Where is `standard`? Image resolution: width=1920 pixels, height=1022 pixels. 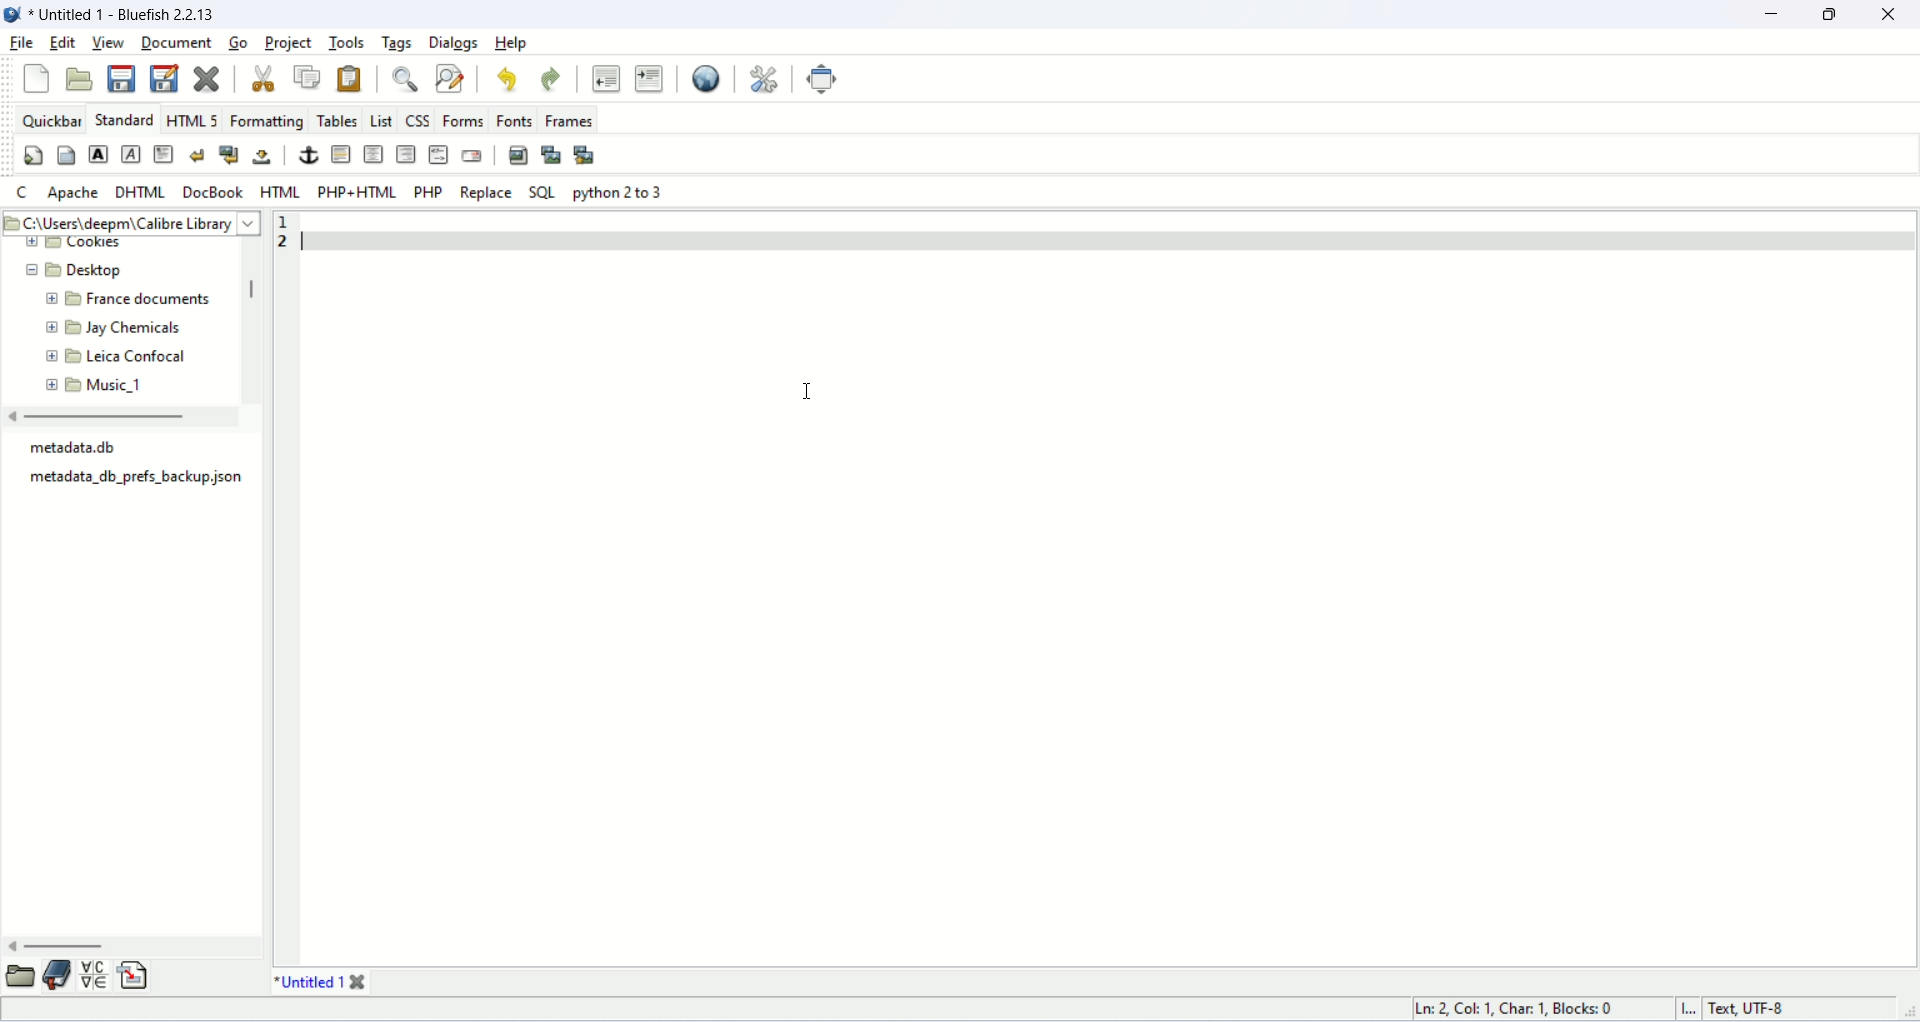
standard is located at coordinates (122, 120).